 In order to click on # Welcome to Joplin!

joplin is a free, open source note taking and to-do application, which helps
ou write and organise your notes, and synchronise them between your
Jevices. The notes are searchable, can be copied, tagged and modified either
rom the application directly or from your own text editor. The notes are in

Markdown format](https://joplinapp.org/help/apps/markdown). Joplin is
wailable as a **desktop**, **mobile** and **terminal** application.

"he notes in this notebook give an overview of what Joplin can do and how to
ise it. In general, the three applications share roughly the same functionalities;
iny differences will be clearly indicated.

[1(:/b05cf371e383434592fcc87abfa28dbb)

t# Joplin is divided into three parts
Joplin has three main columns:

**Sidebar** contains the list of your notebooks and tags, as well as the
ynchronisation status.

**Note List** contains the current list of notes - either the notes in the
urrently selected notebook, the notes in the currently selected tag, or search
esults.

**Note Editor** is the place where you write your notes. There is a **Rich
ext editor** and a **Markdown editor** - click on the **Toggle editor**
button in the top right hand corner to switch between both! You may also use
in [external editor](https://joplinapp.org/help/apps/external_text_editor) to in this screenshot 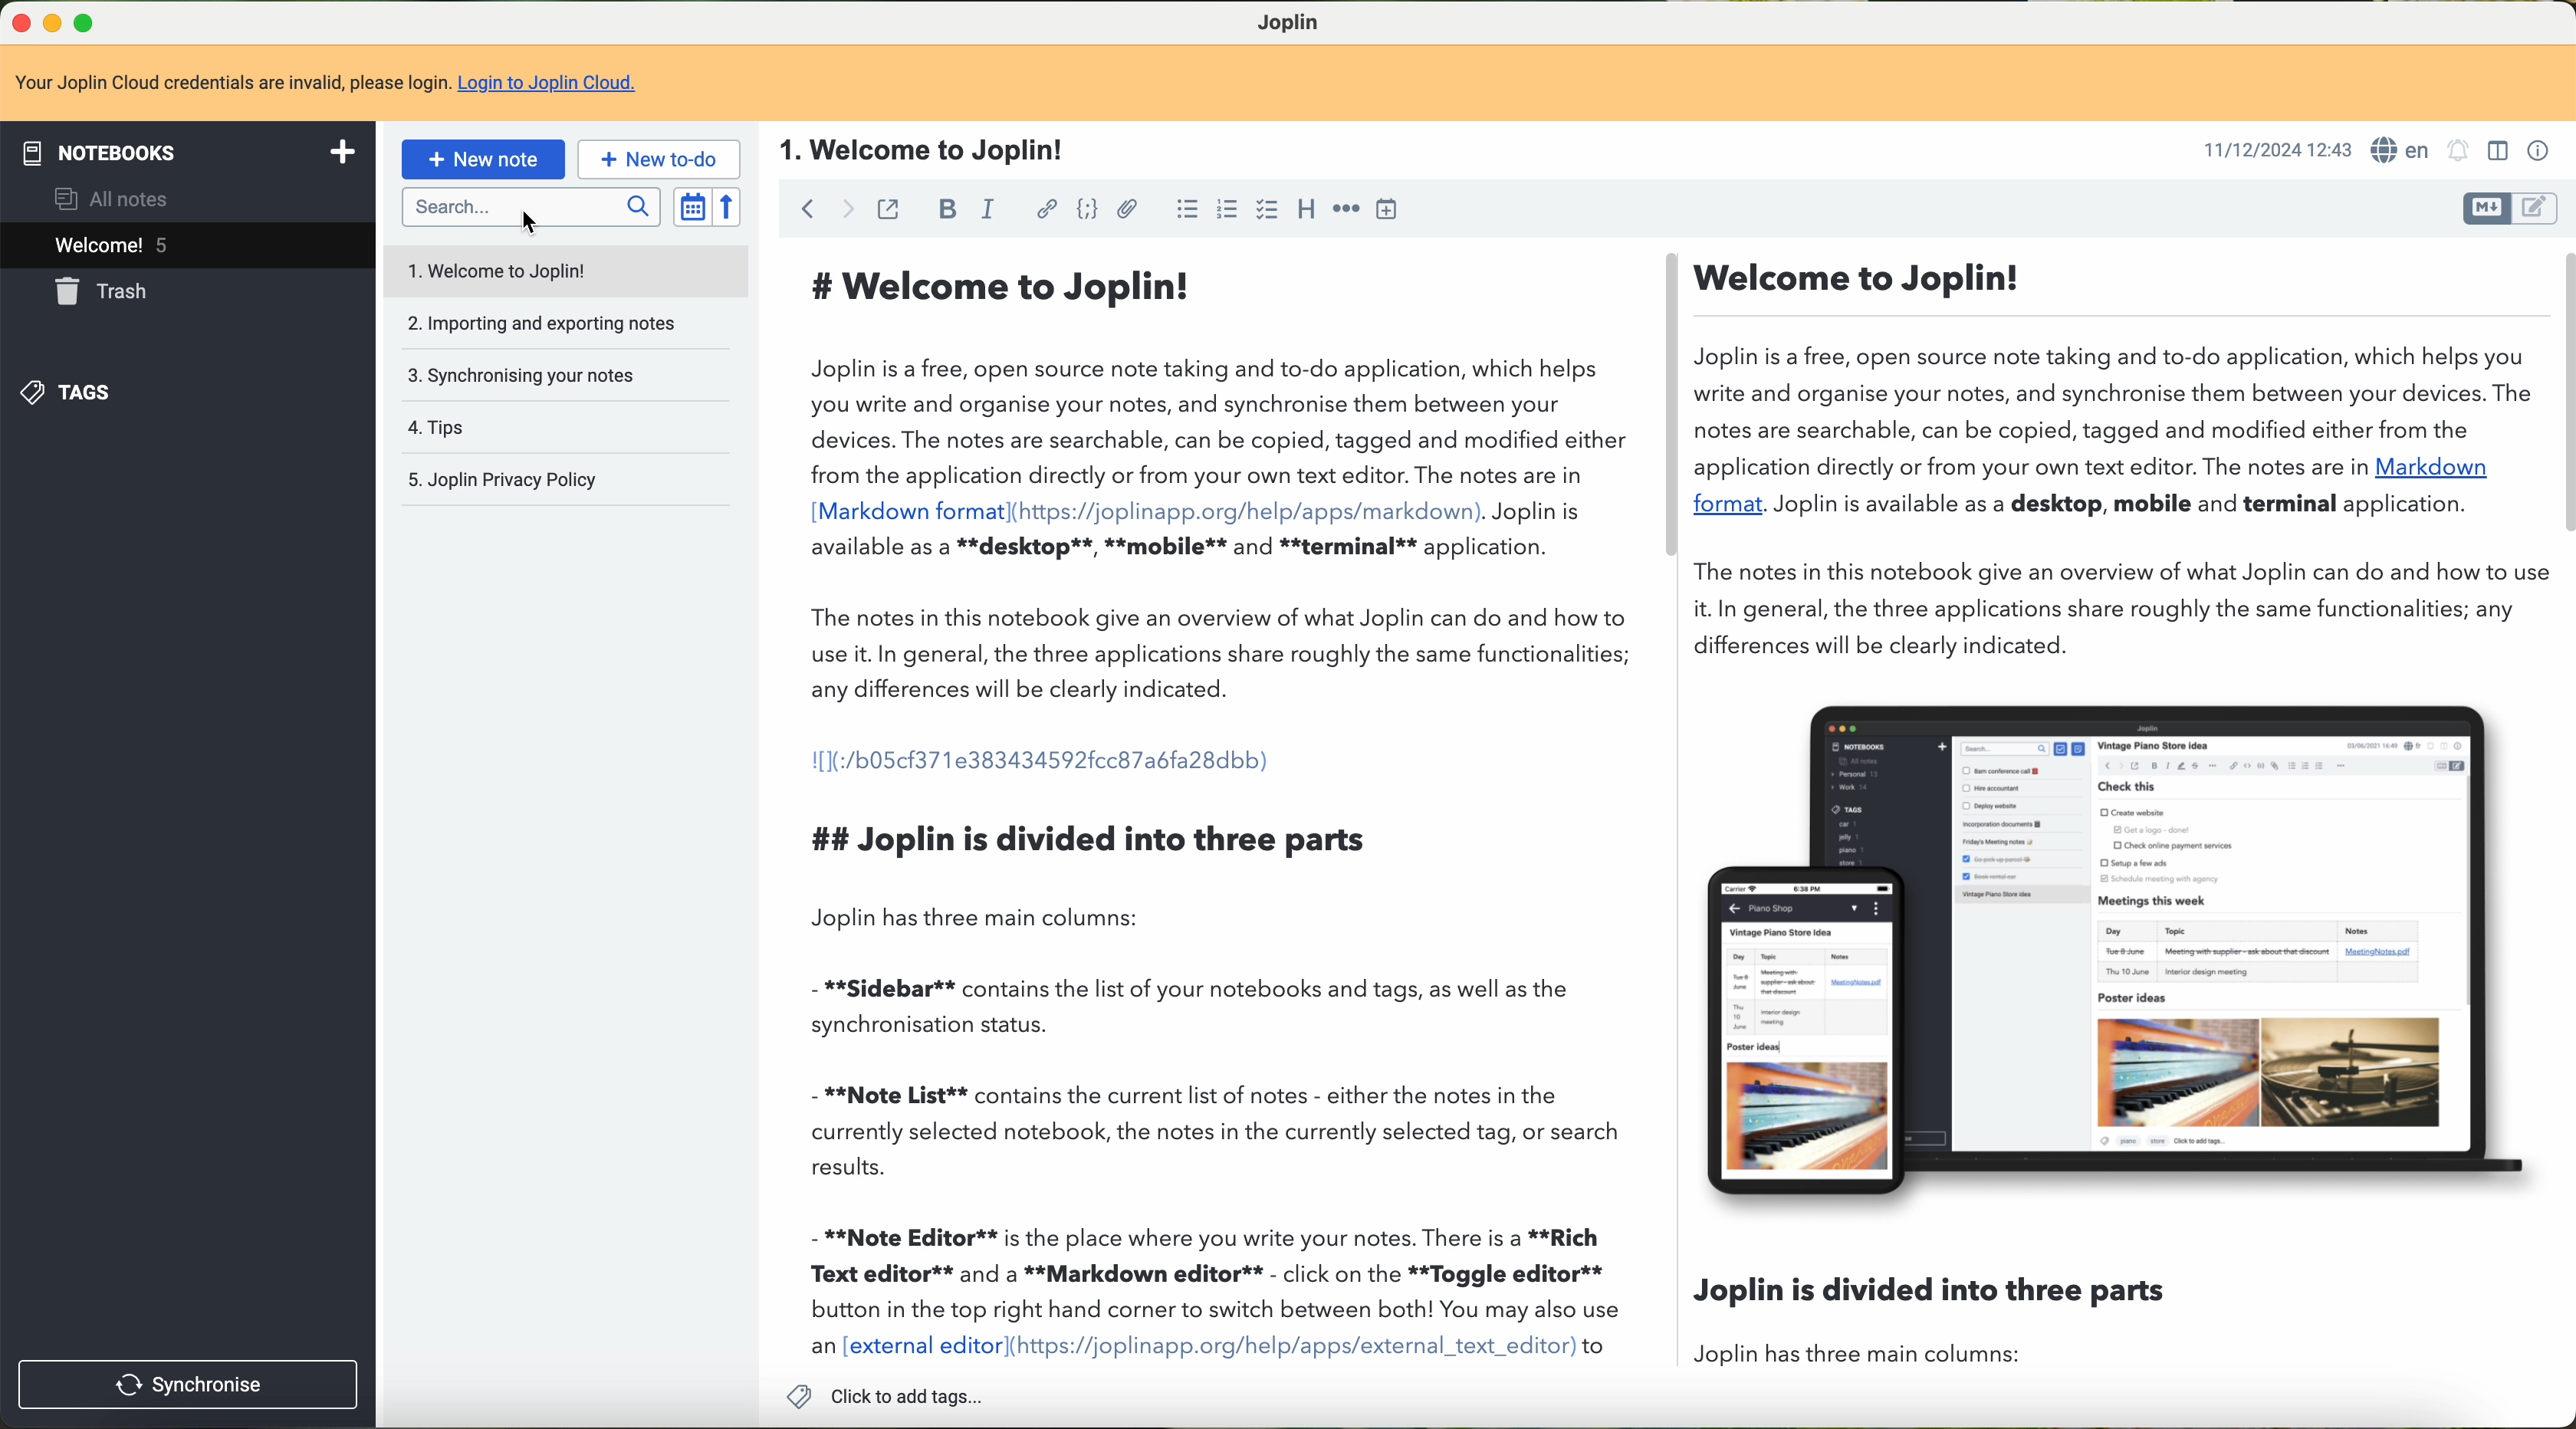, I will do `click(1212, 805)`.